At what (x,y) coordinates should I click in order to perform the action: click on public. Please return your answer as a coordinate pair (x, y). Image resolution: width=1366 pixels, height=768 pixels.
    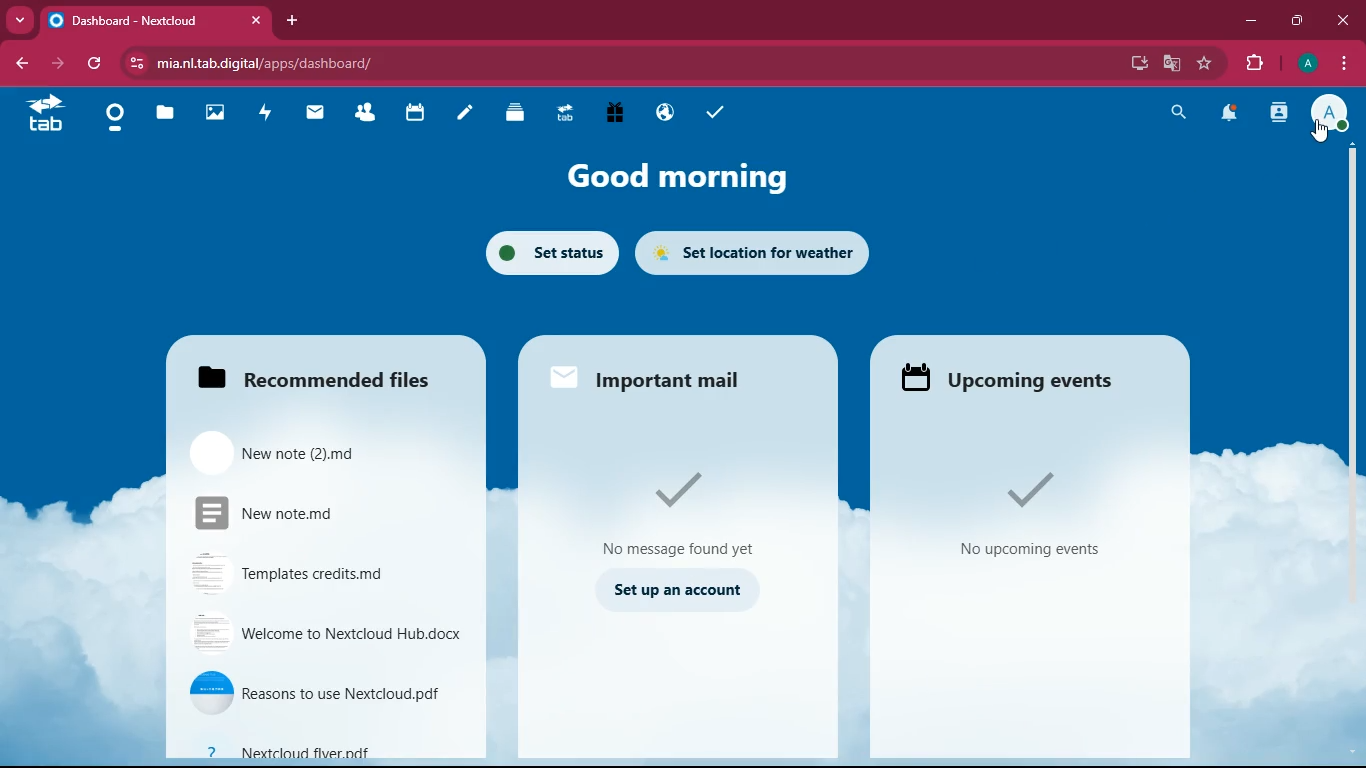
    Looking at the image, I should click on (661, 112).